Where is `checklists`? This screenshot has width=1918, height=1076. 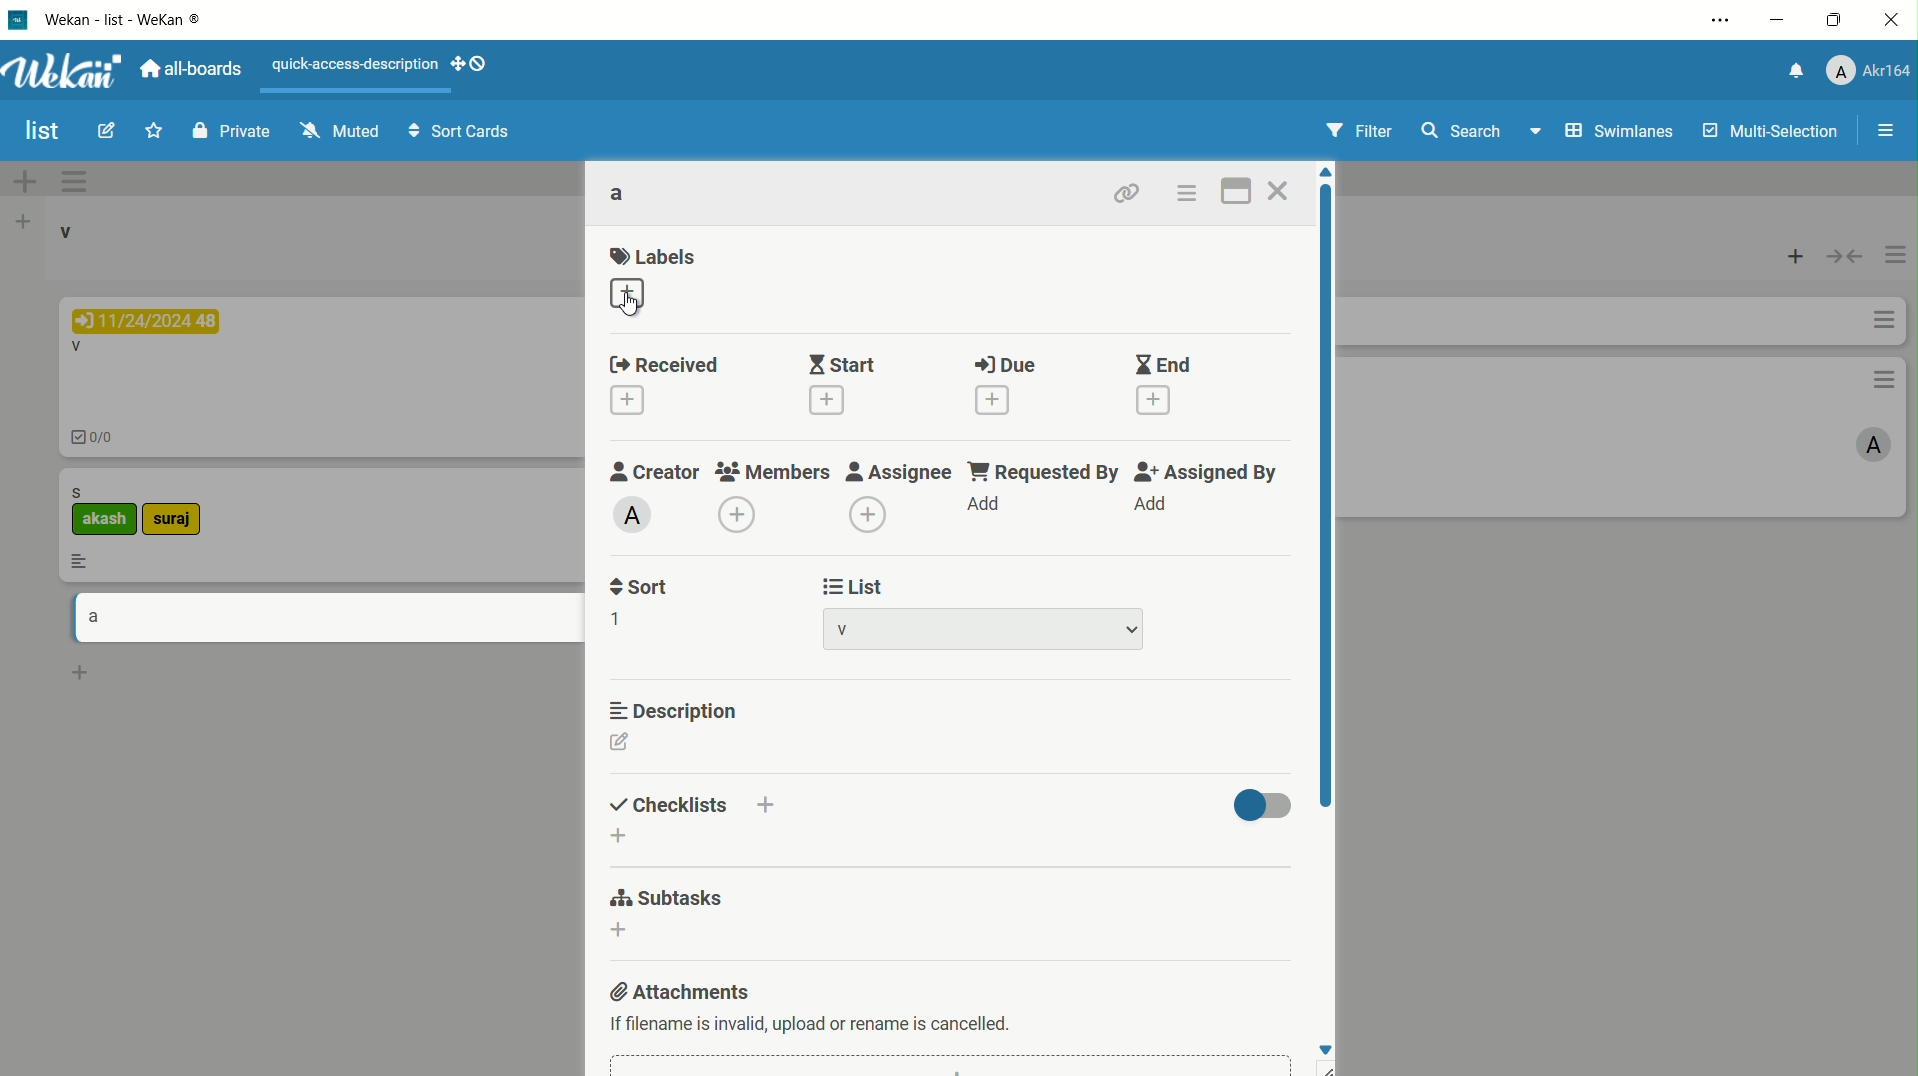 checklists is located at coordinates (667, 805).